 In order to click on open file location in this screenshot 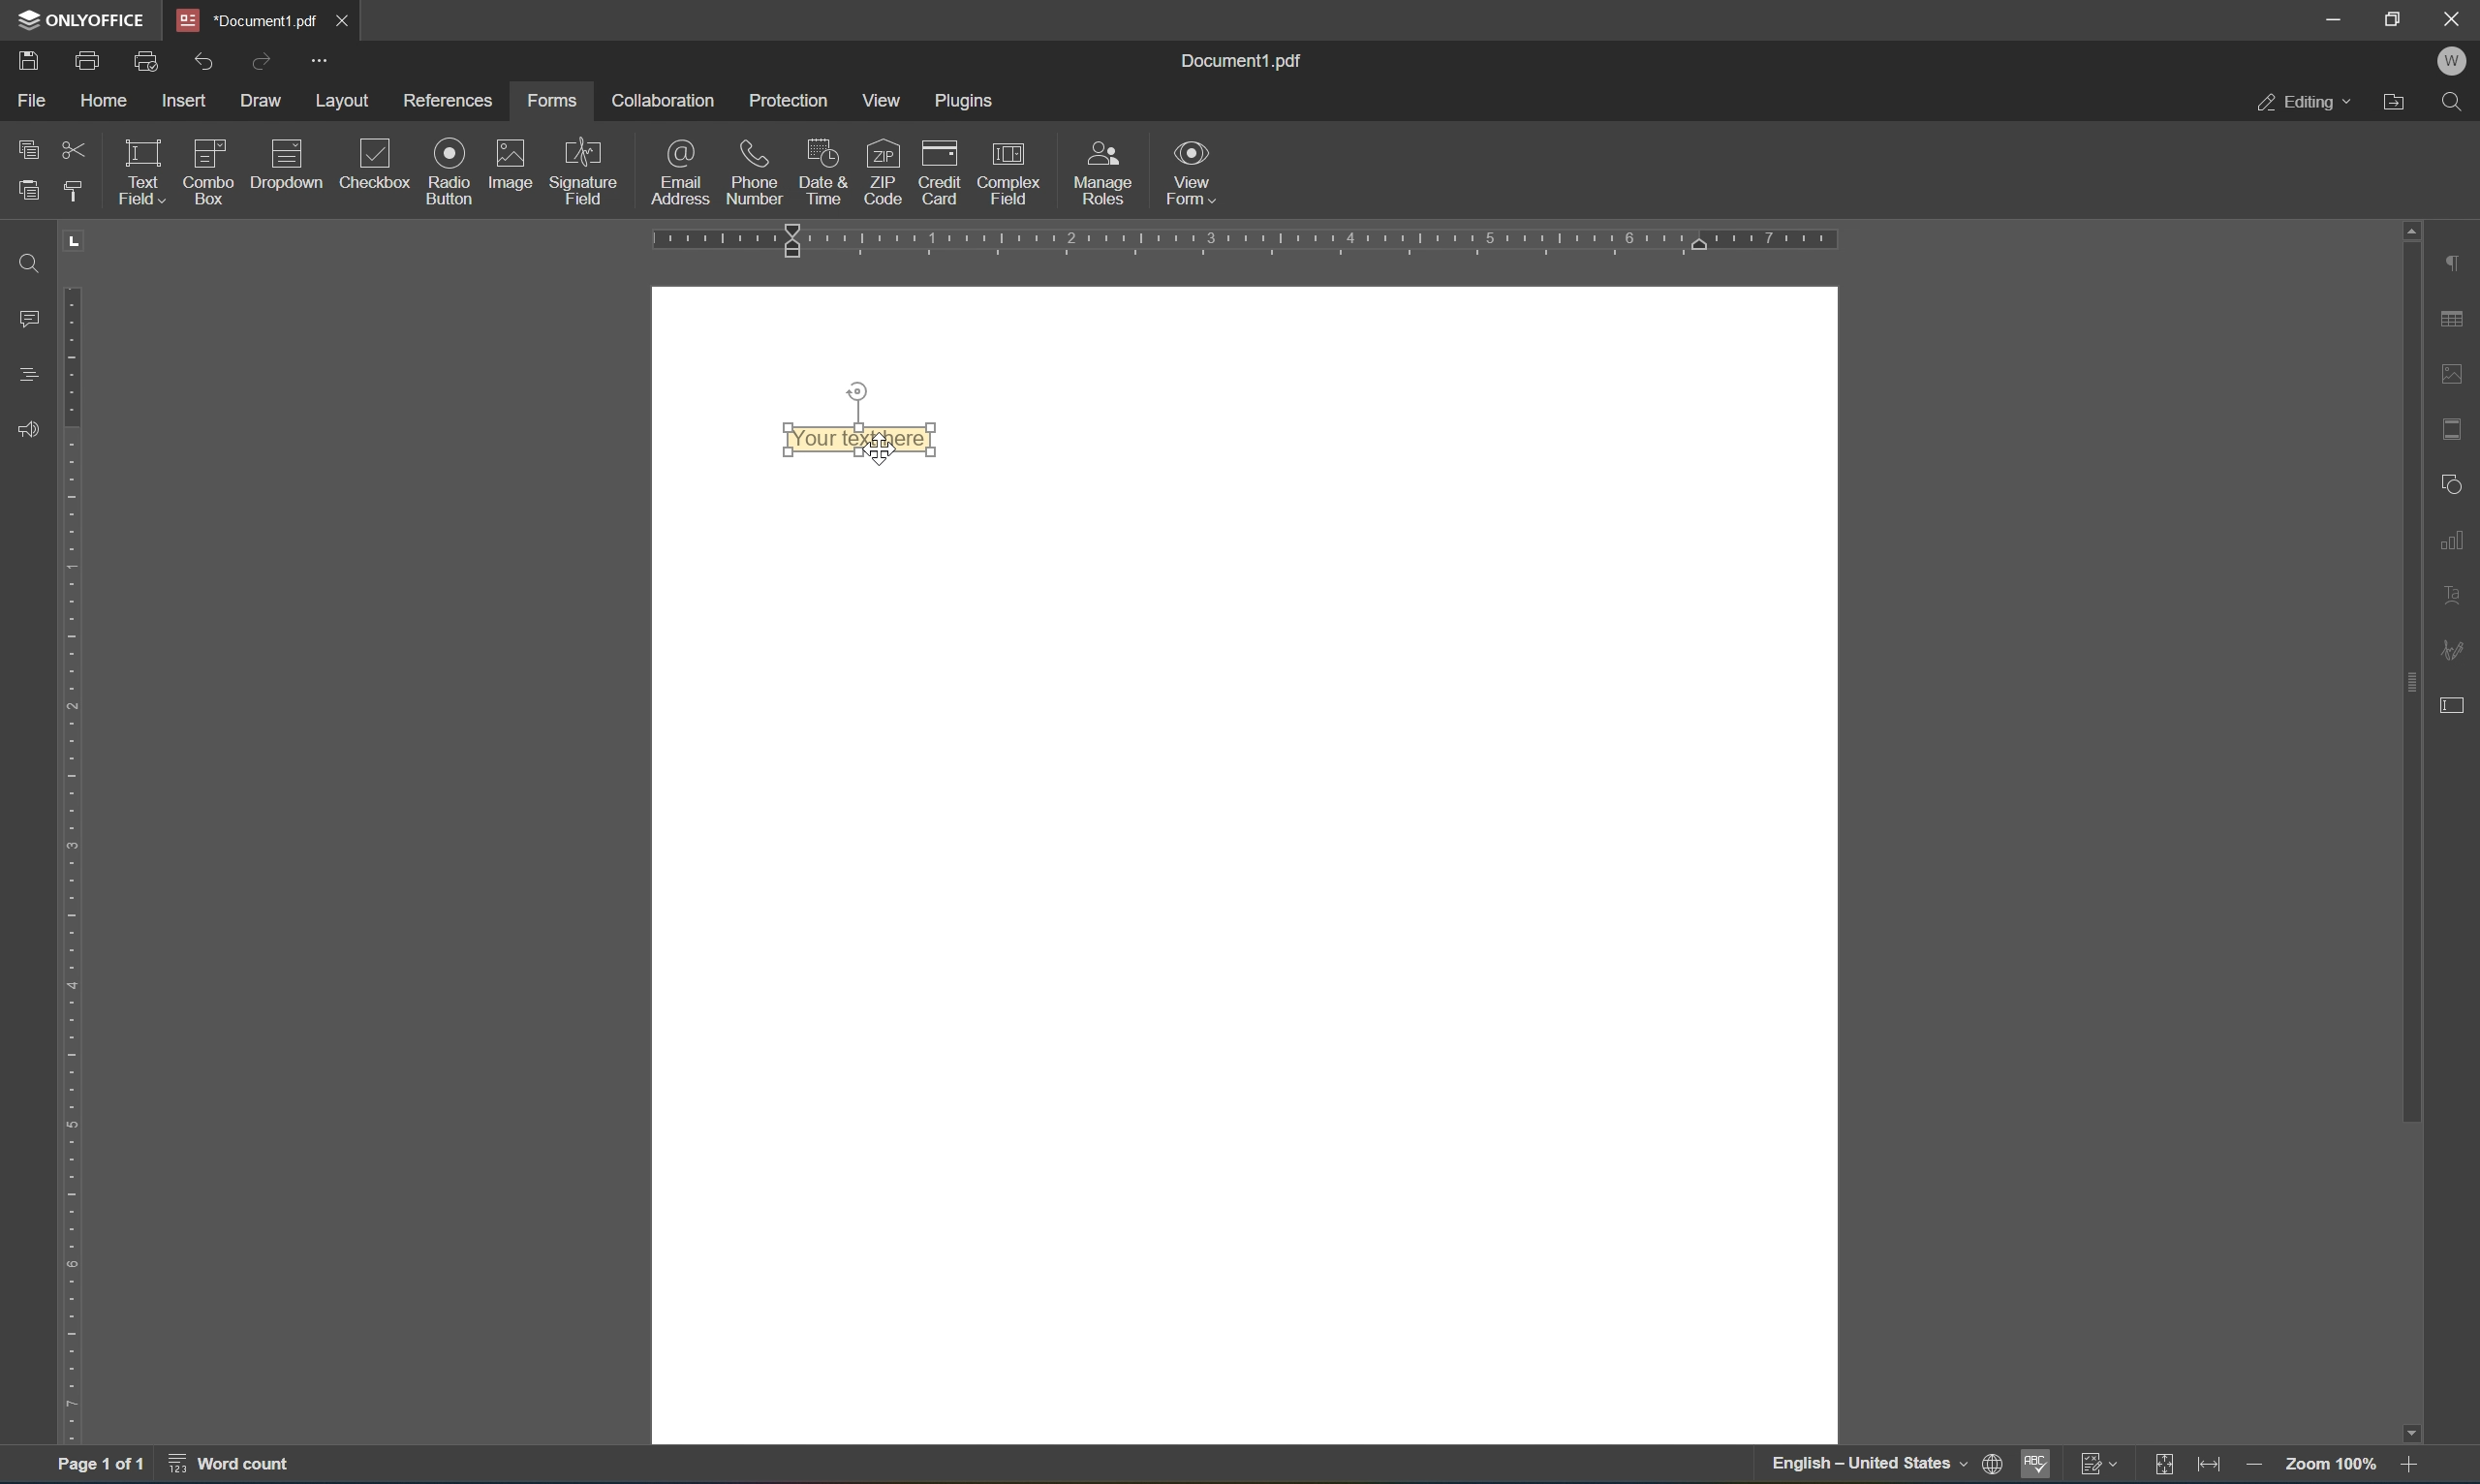, I will do `click(2398, 104)`.